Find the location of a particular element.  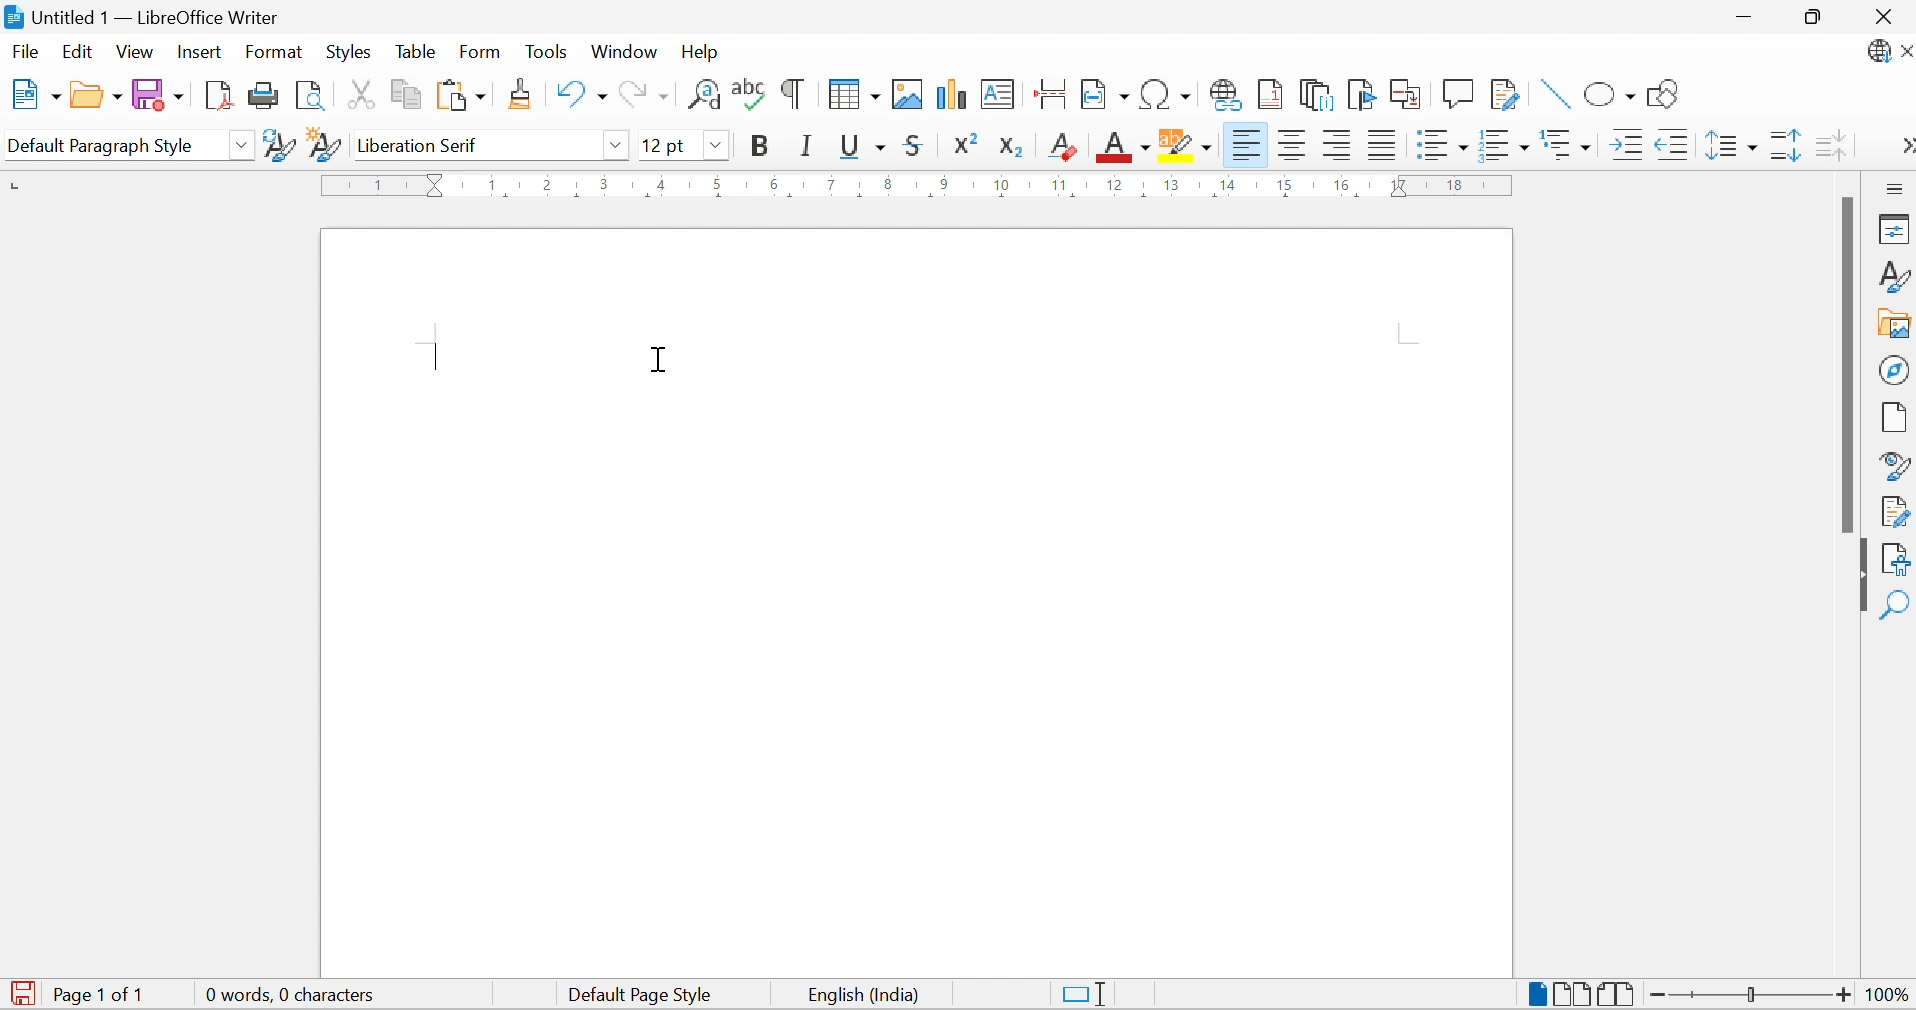

Manage Changes is located at coordinates (1896, 513).